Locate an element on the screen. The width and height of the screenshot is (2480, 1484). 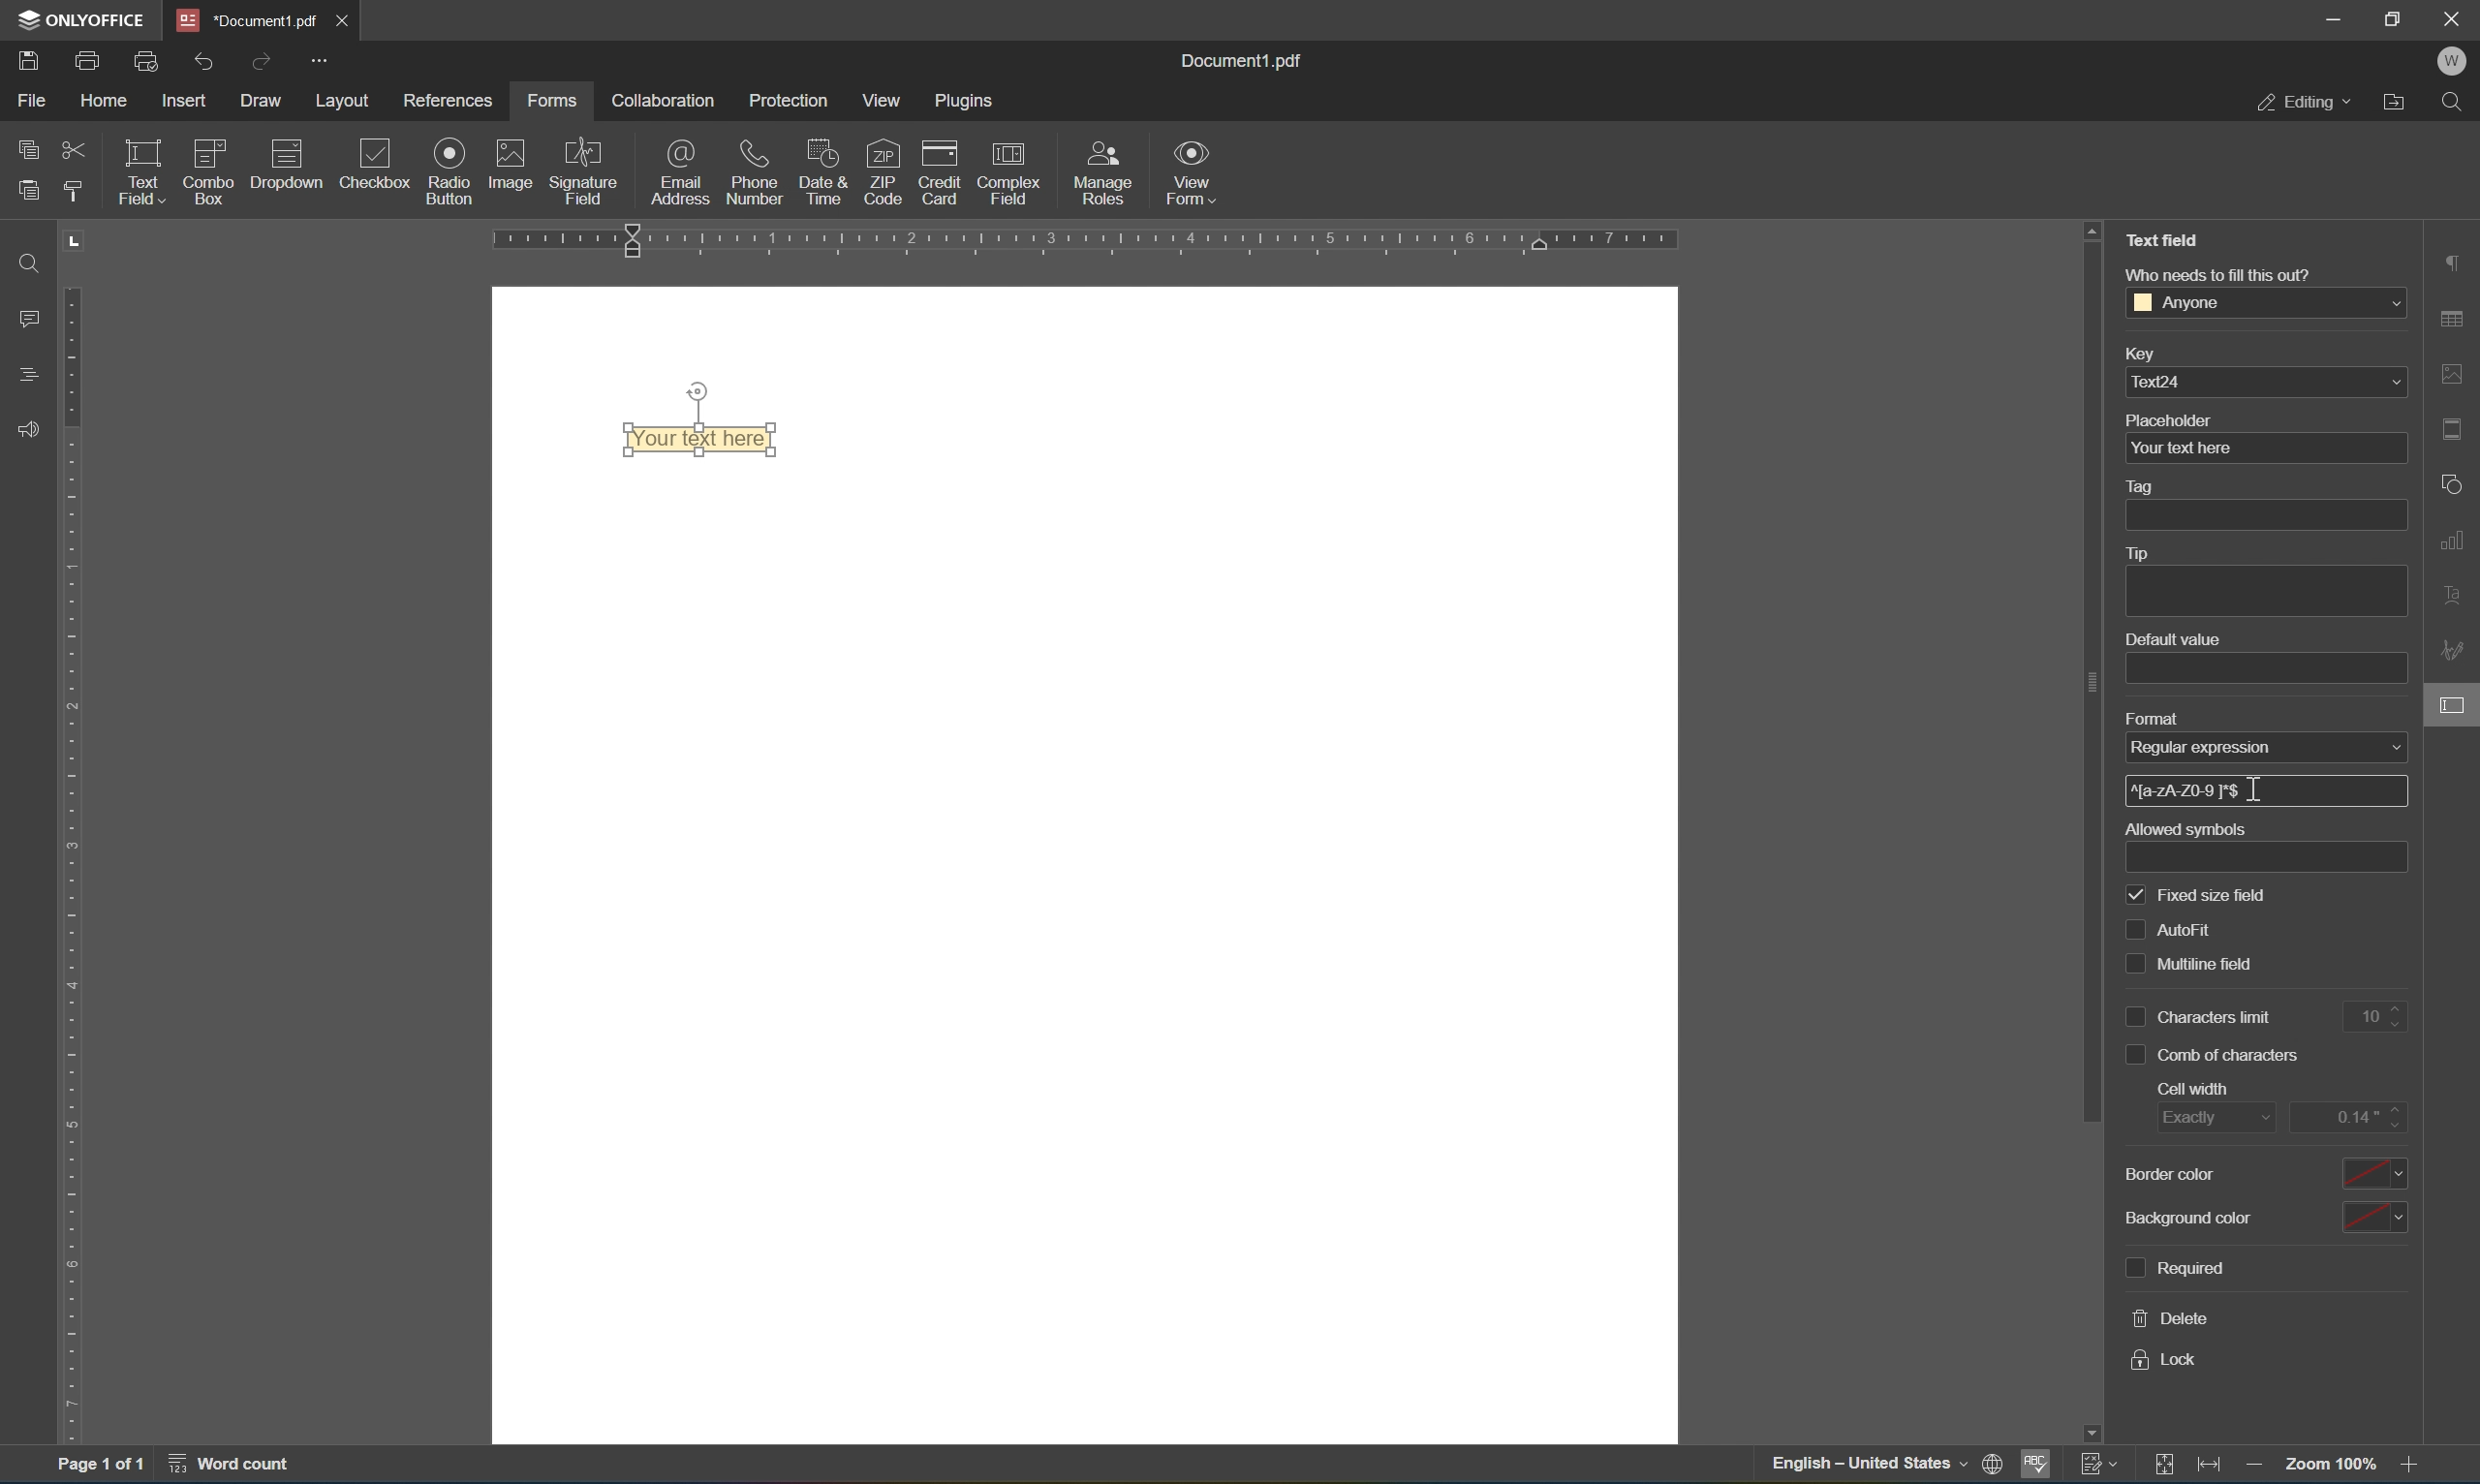
manage roles is located at coordinates (1108, 174).